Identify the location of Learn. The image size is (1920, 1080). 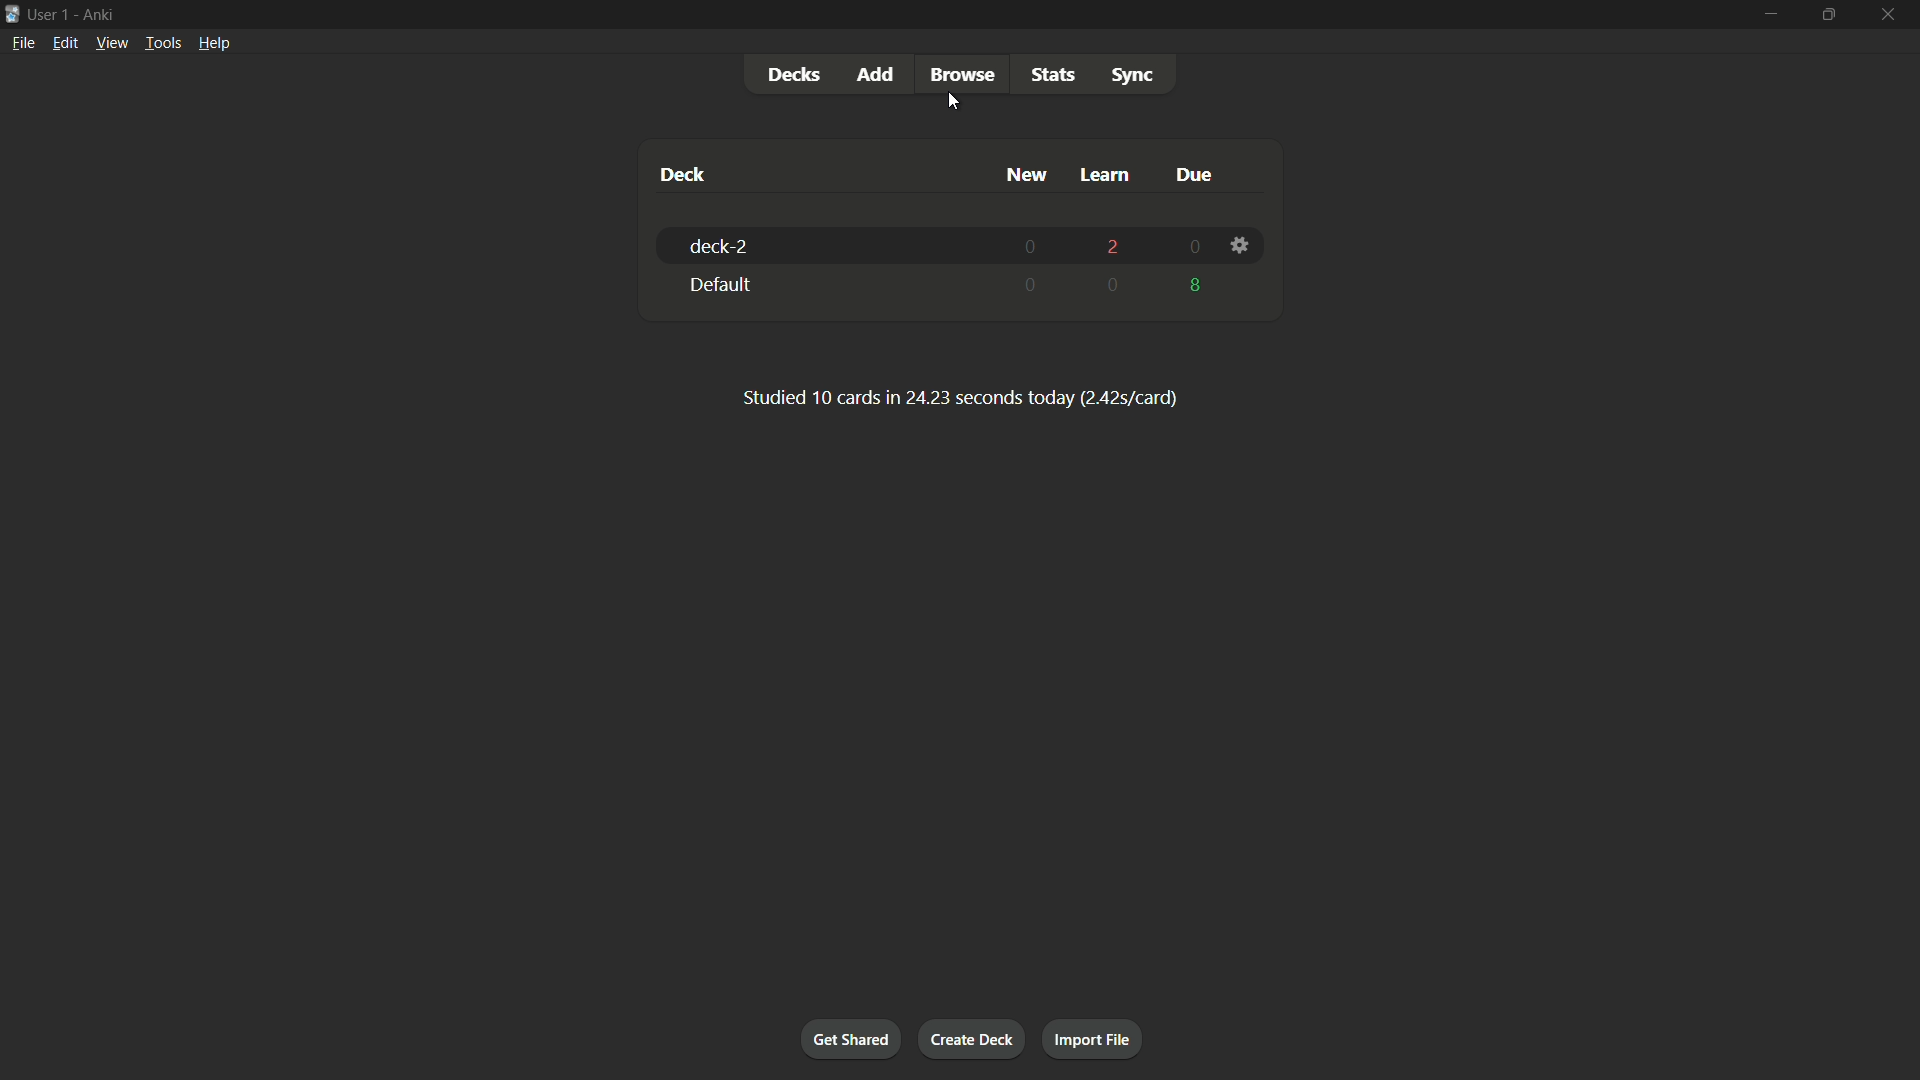
(1107, 177).